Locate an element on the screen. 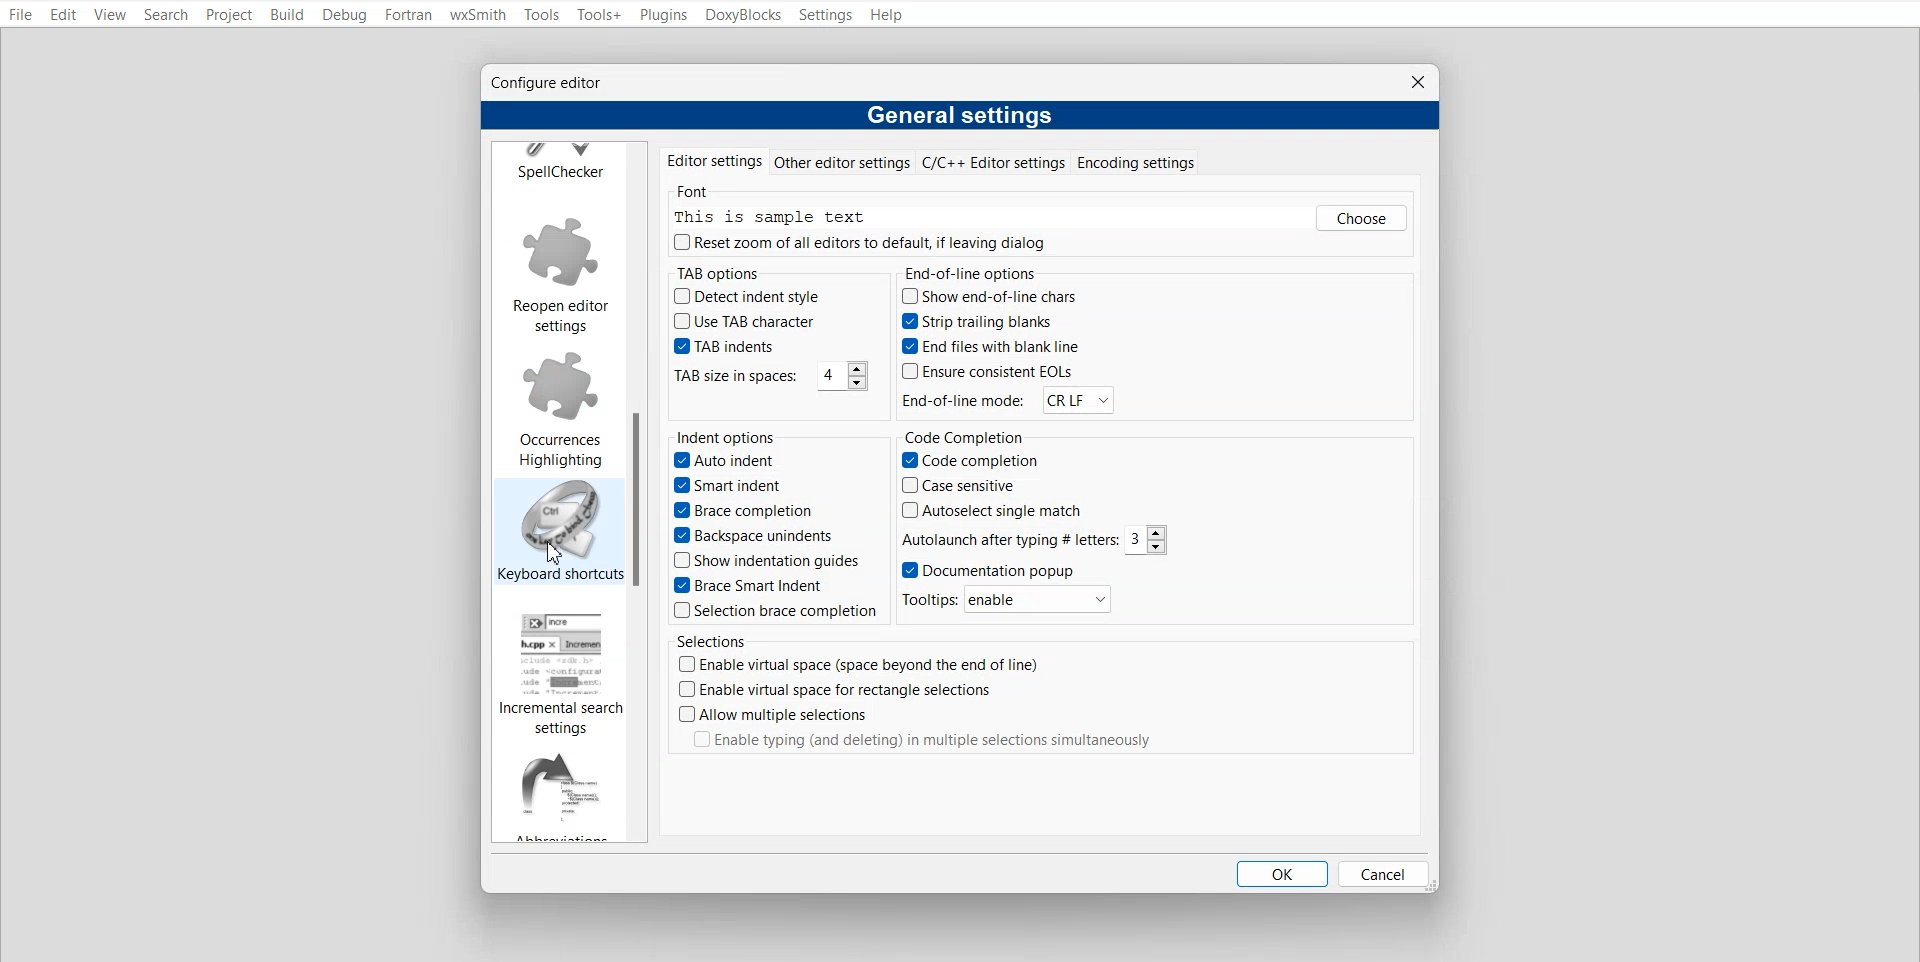 This screenshot has height=962, width=1920. Reopen editor settings is located at coordinates (560, 273).